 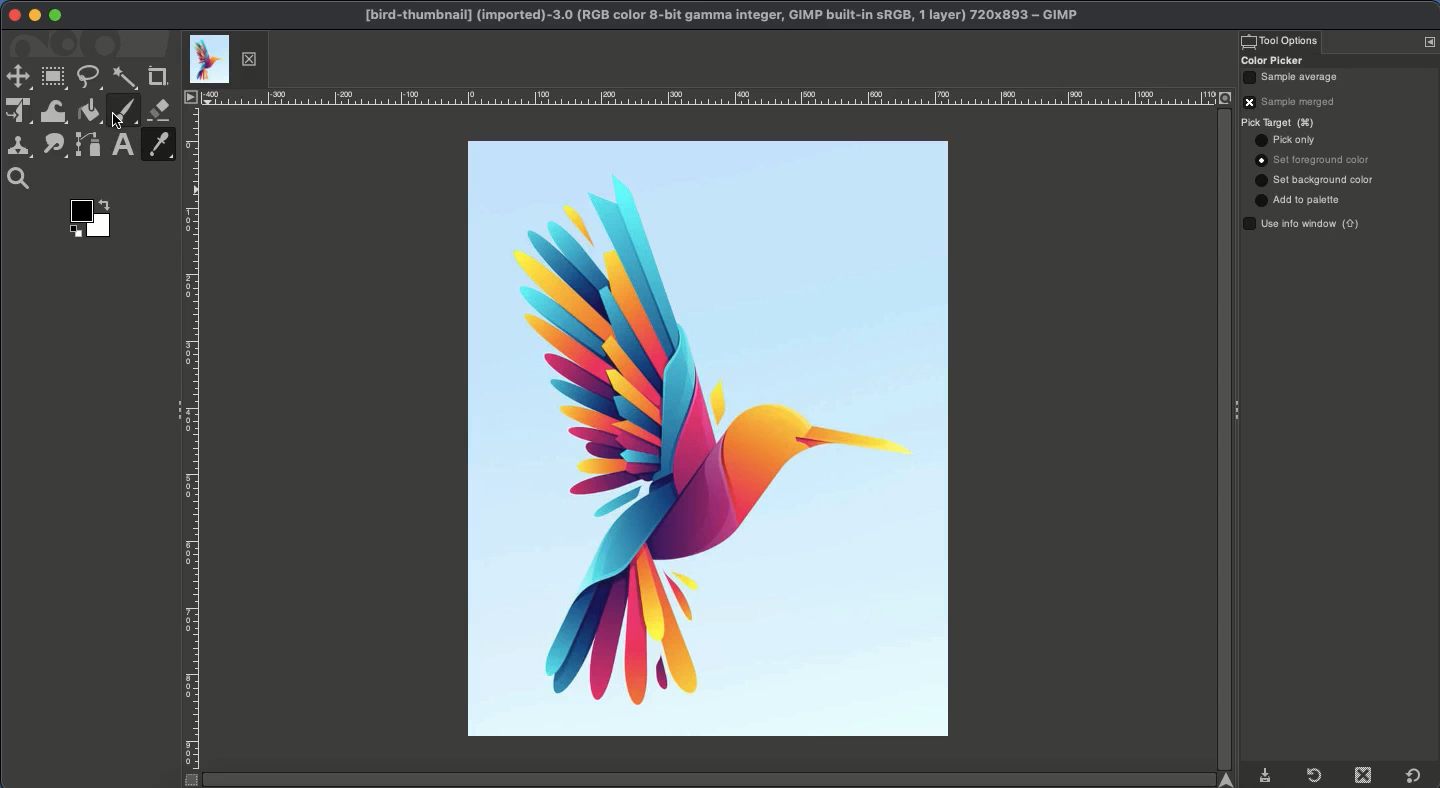 I want to click on Unified transformation, so click(x=19, y=110).